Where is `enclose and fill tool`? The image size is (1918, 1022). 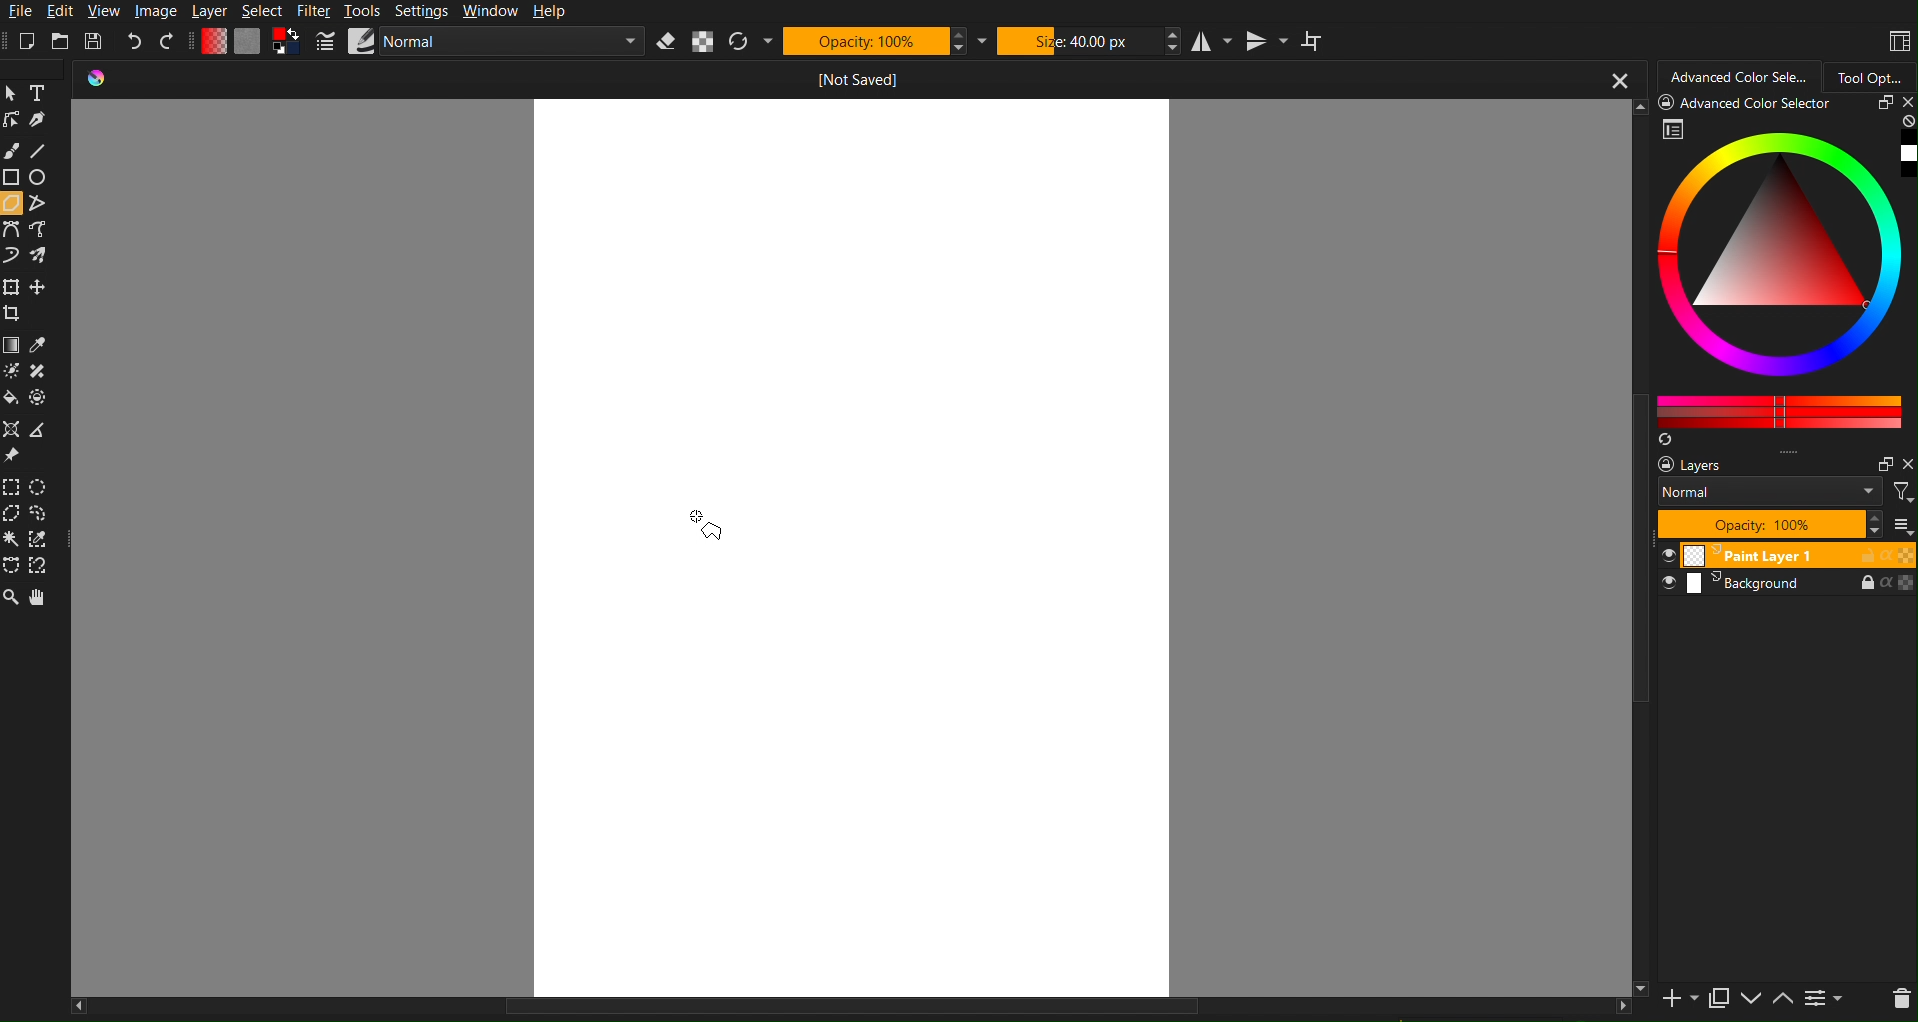 enclose and fill tool is located at coordinates (46, 397).